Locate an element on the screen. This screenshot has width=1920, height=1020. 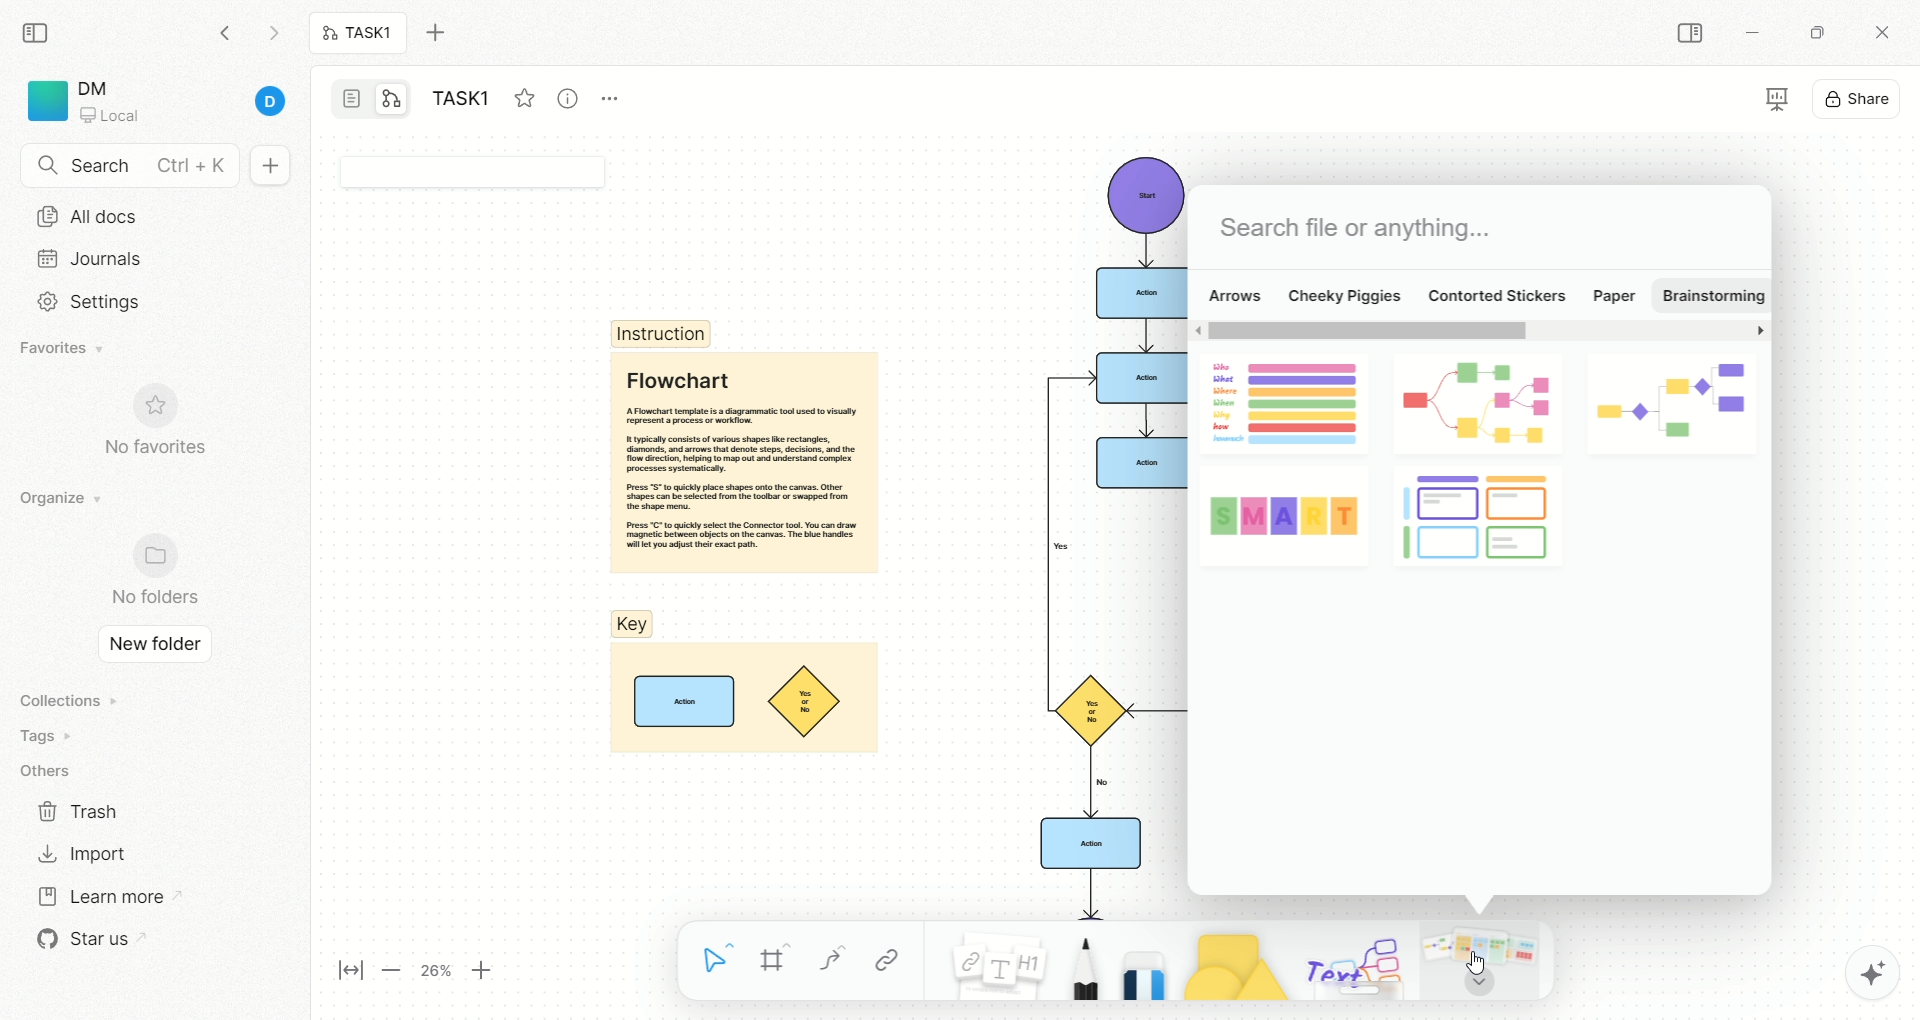
favorites is located at coordinates (65, 350).